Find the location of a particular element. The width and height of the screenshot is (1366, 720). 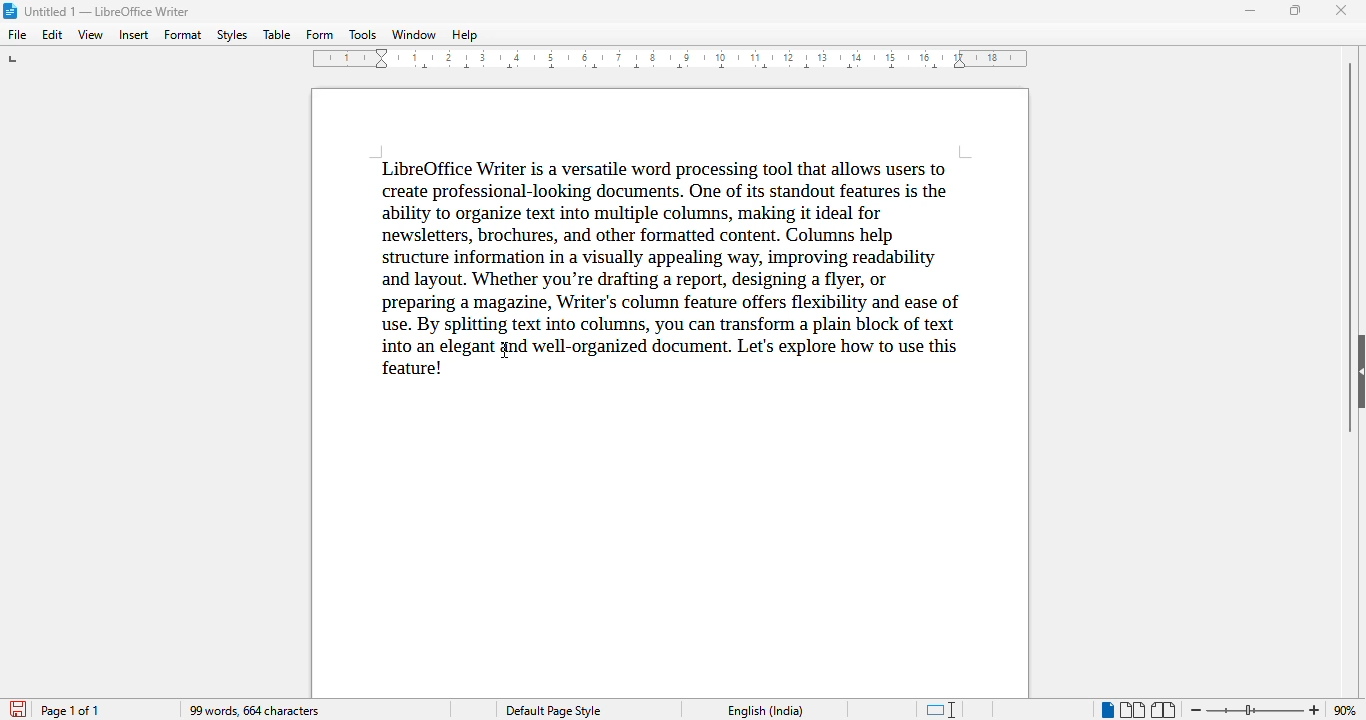

Change zoom level is located at coordinates (1256, 710).